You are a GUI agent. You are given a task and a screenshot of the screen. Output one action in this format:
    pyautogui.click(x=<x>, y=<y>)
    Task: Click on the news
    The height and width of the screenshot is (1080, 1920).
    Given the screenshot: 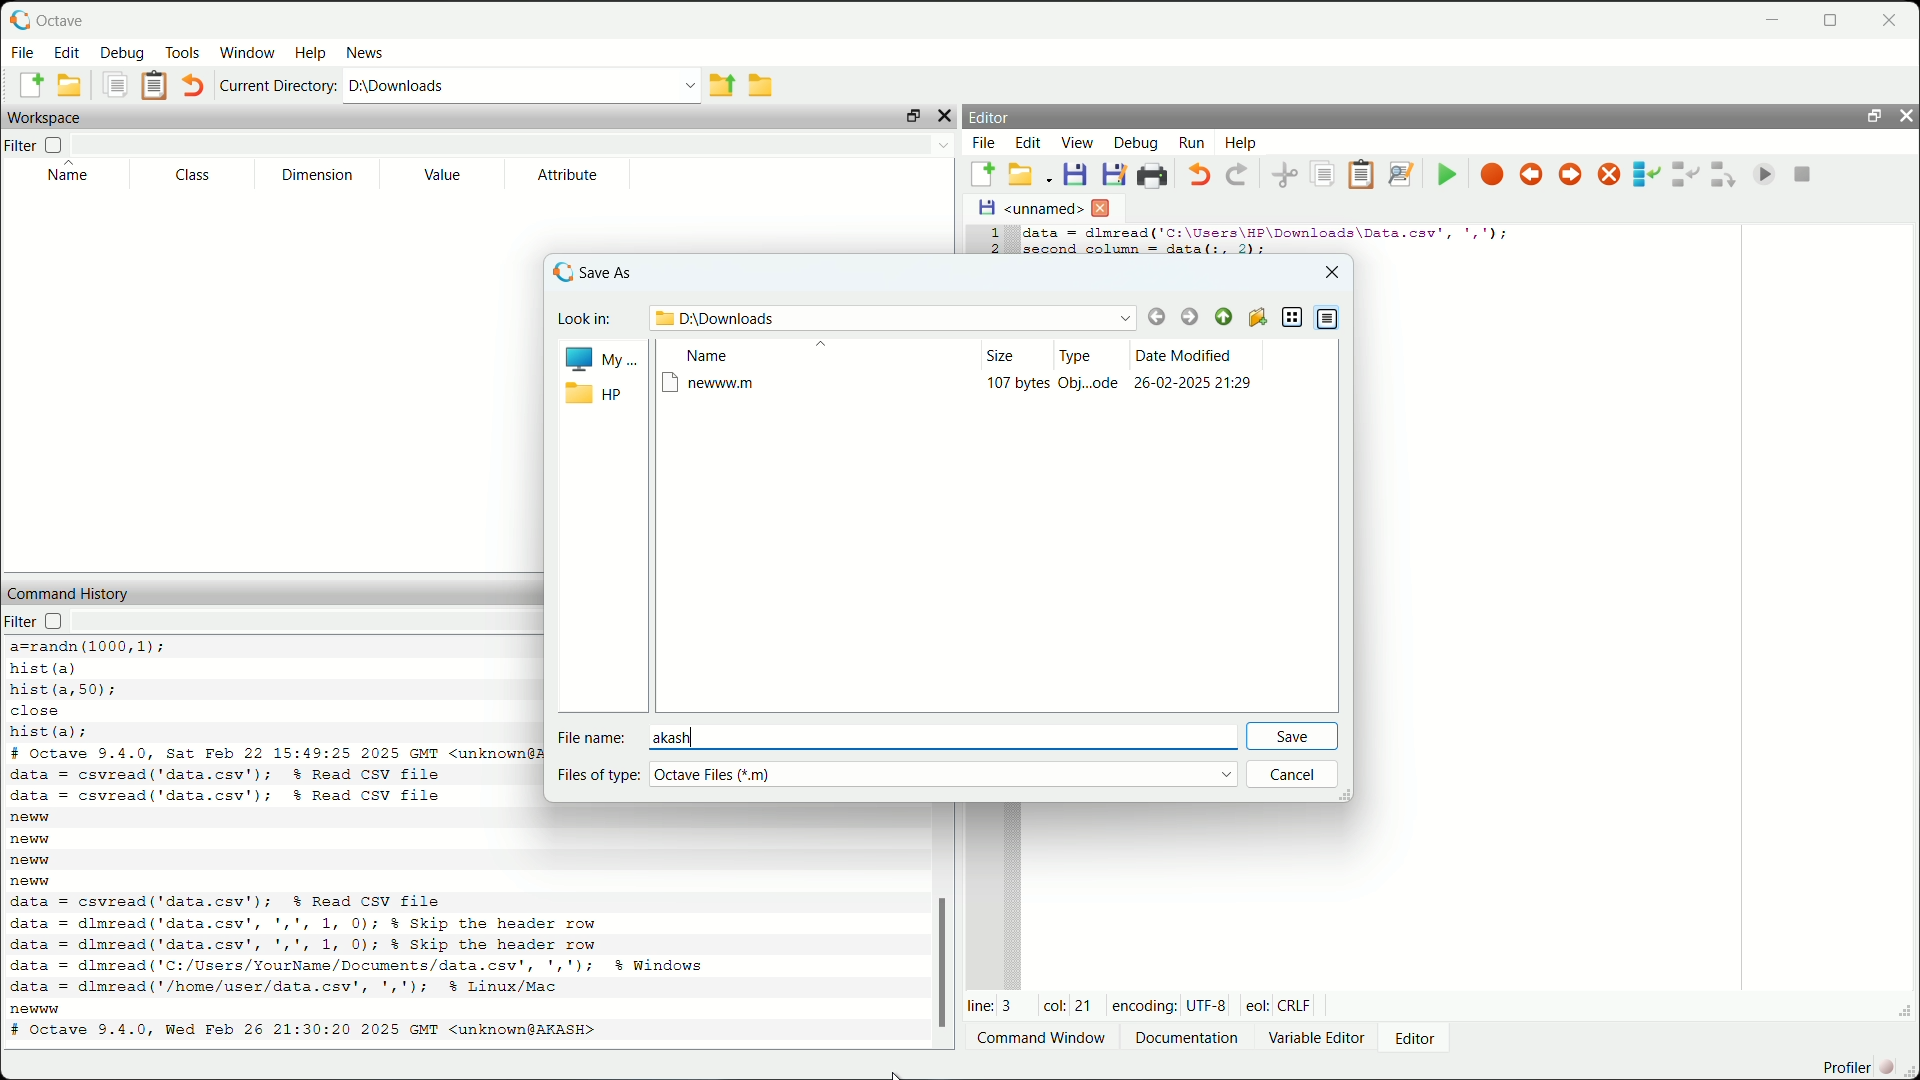 What is the action you would take?
    pyautogui.click(x=368, y=52)
    